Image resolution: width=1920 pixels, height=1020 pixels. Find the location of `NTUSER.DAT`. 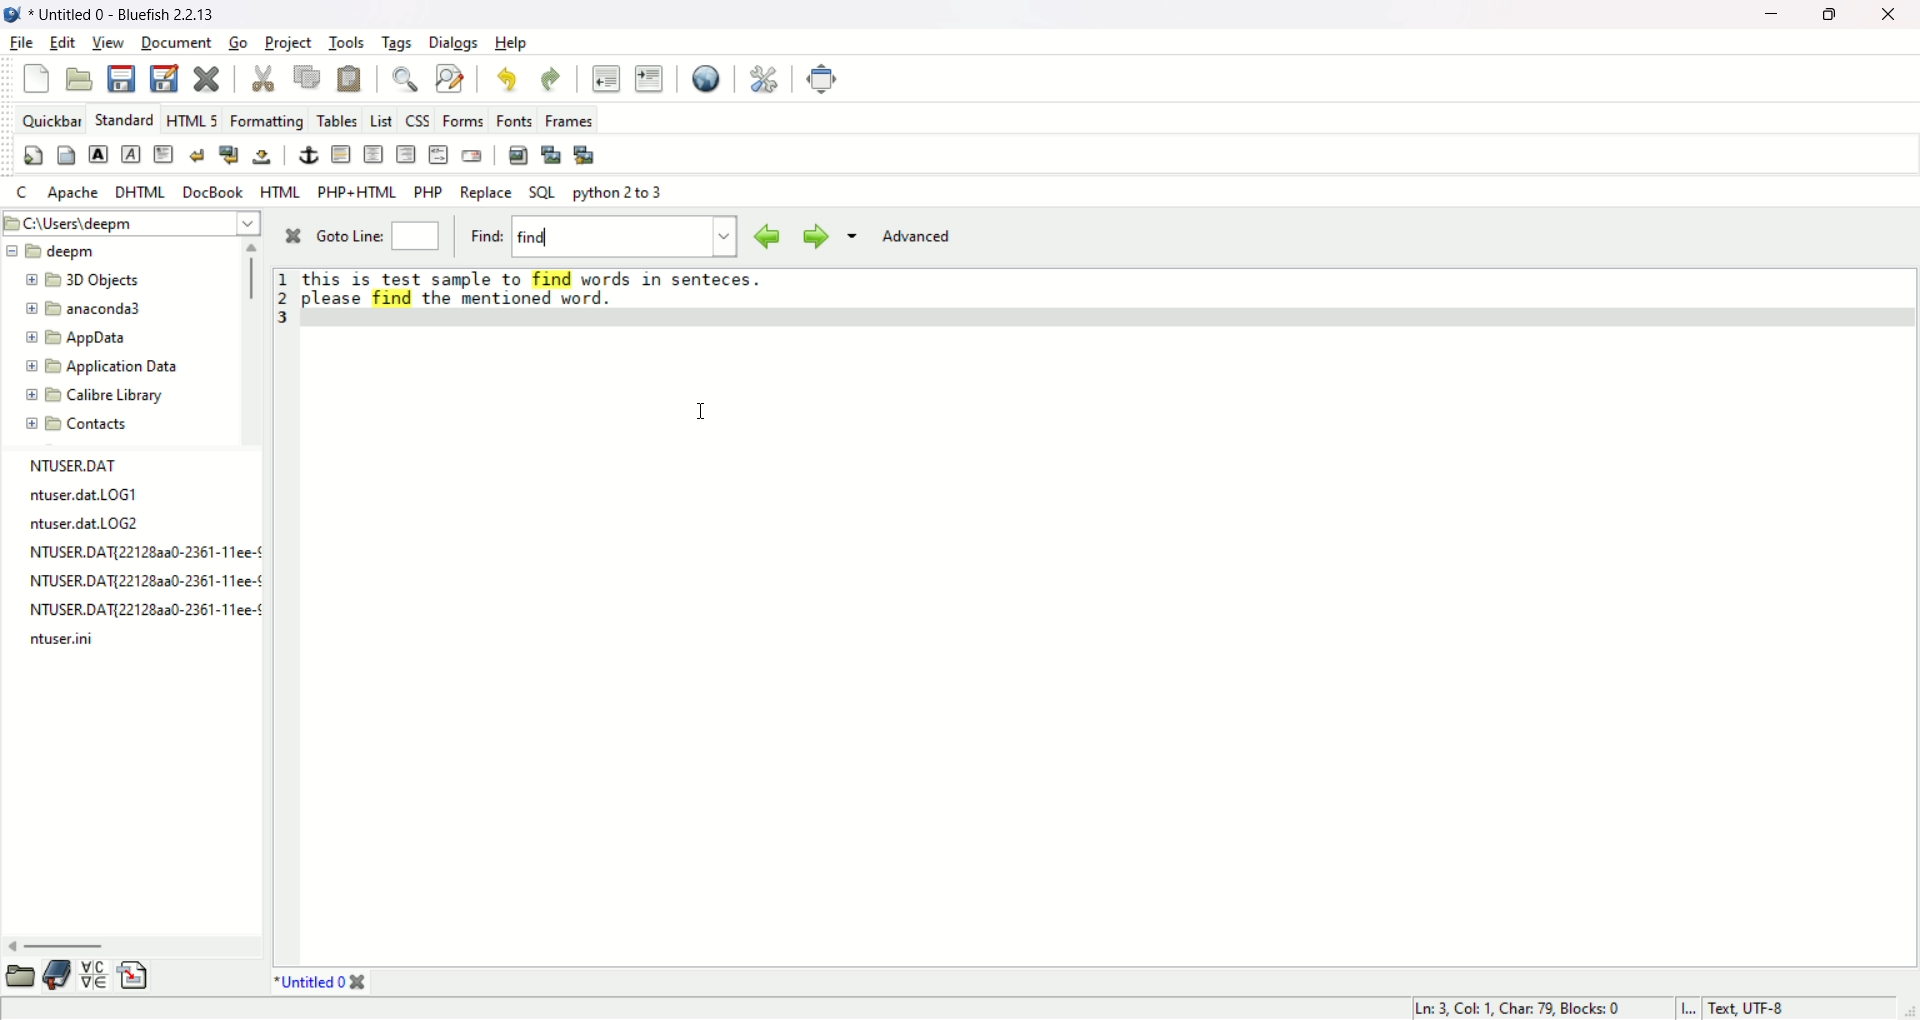

NTUSER.DAT is located at coordinates (79, 464).